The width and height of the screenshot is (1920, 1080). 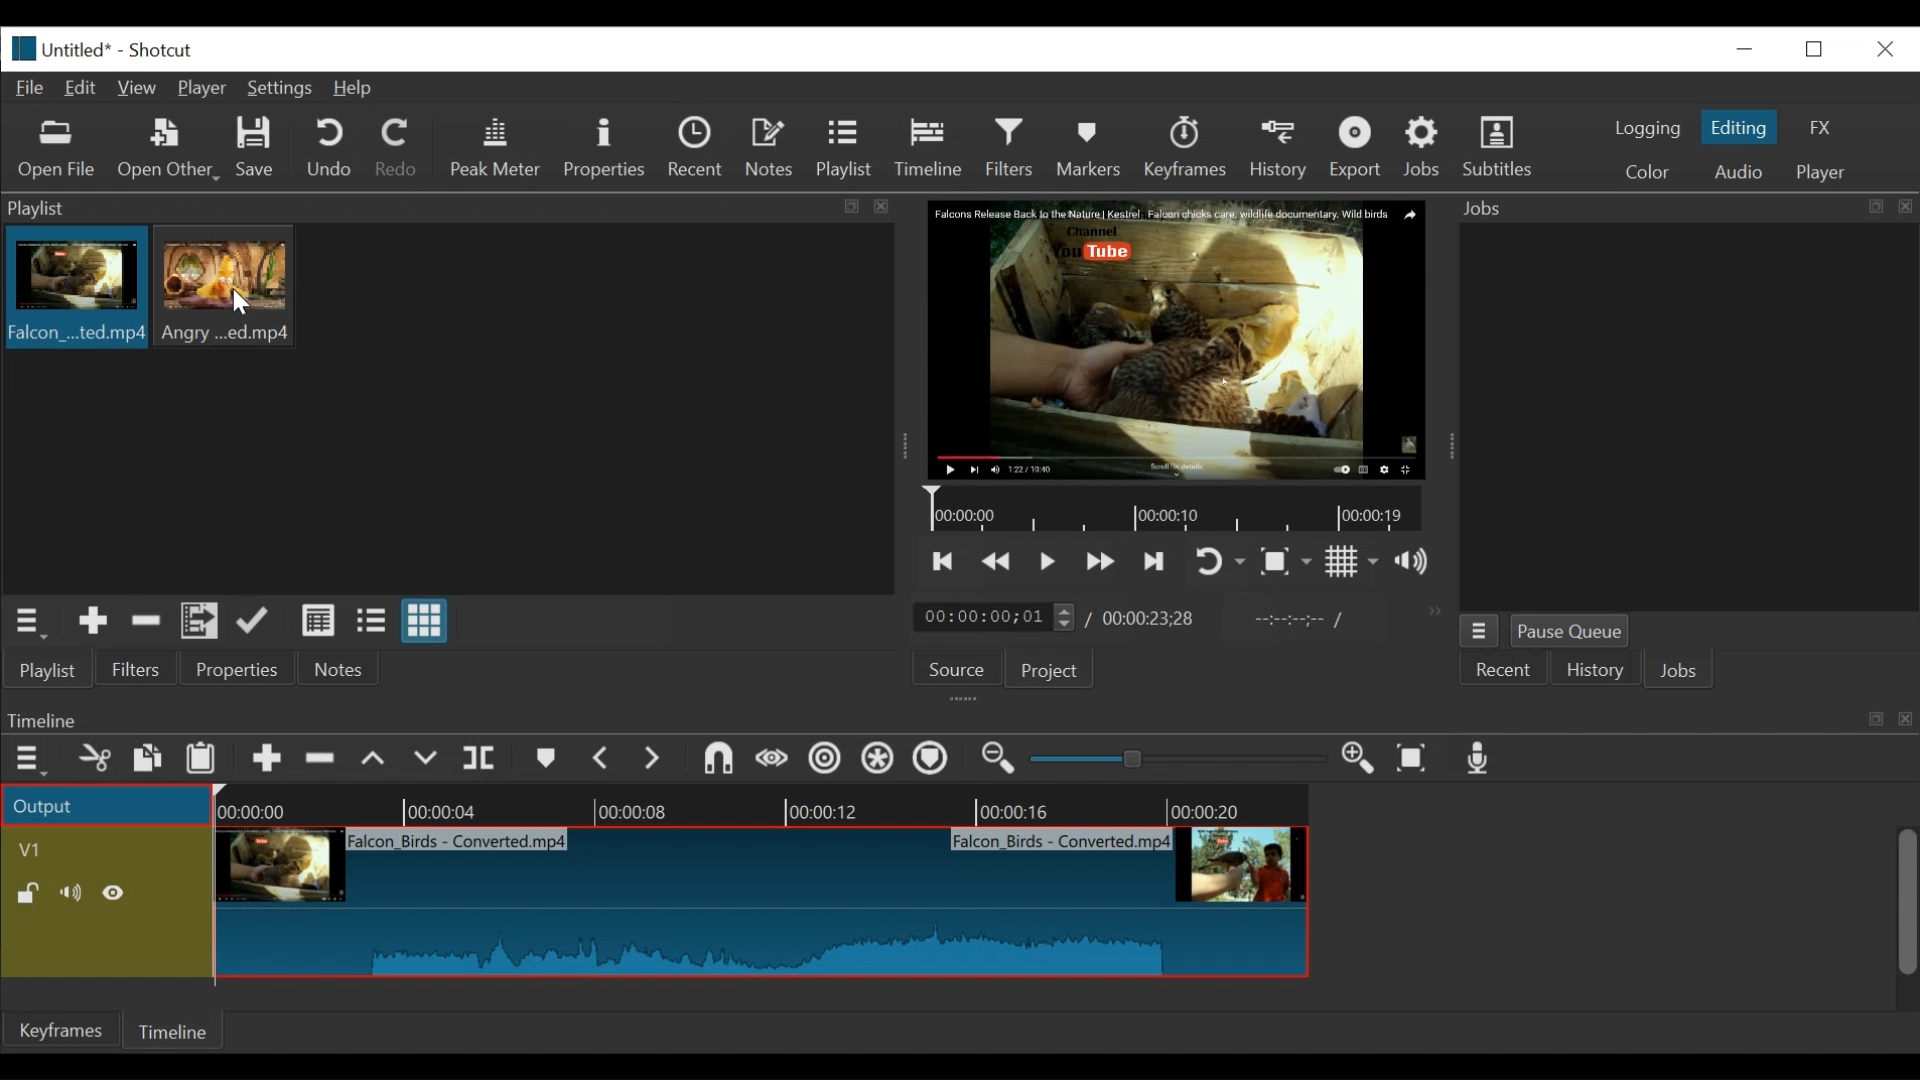 What do you see at coordinates (1742, 127) in the screenshot?
I see `Editing` at bounding box center [1742, 127].